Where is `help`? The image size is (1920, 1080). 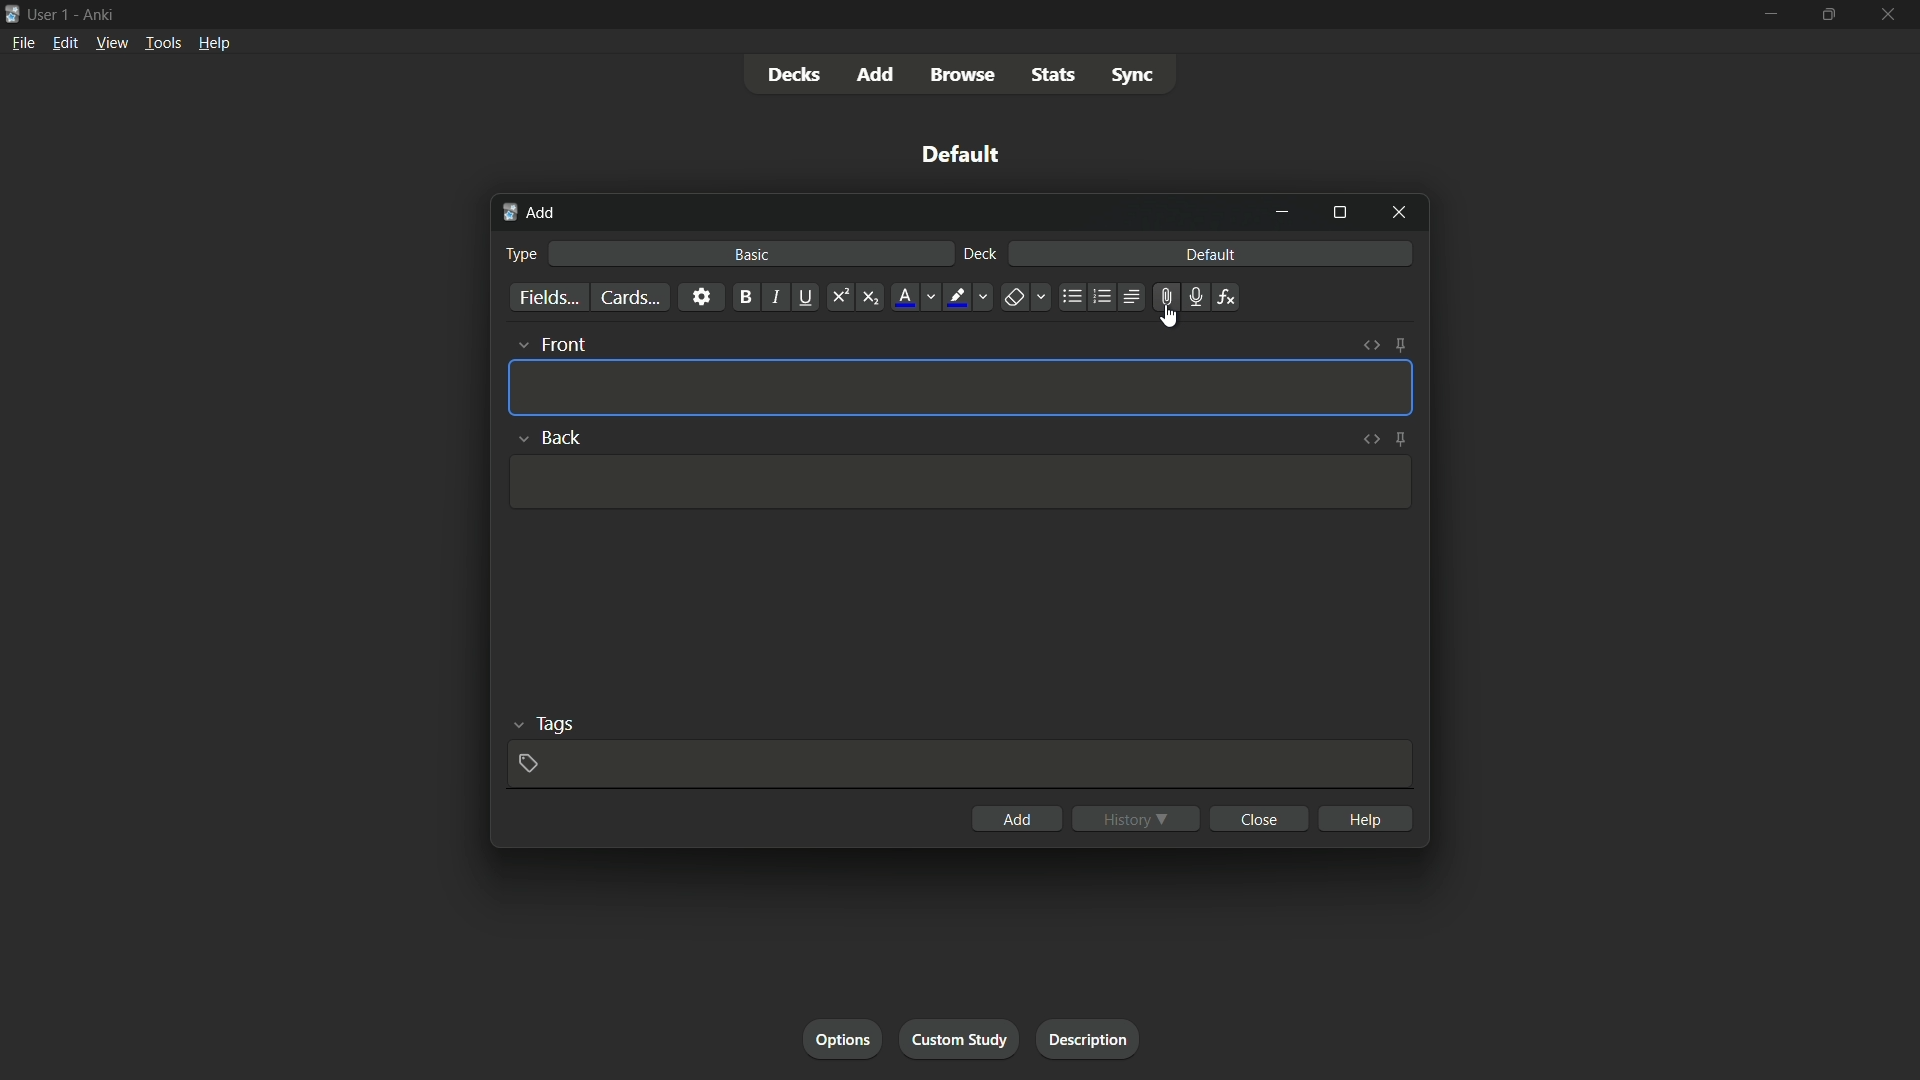 help is located at coordinates (1366, 817).